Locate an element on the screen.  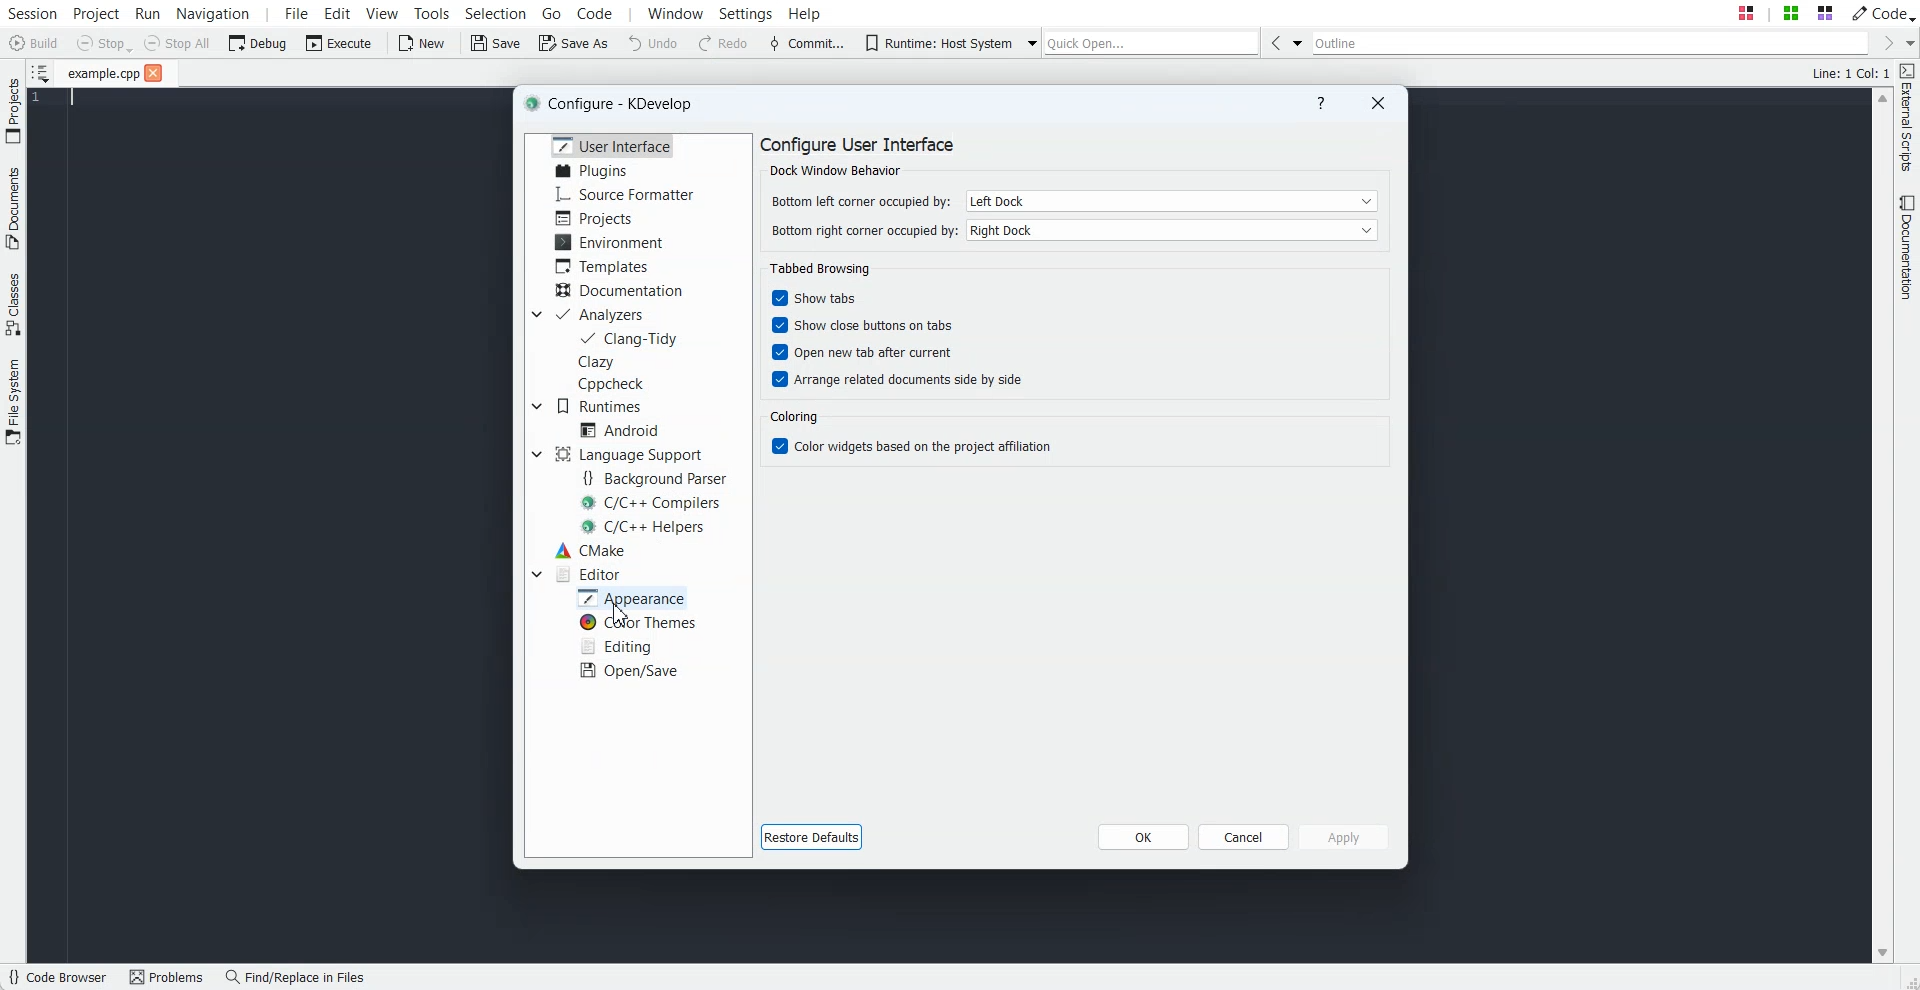
Cursor is located at coordinates (618, 615).